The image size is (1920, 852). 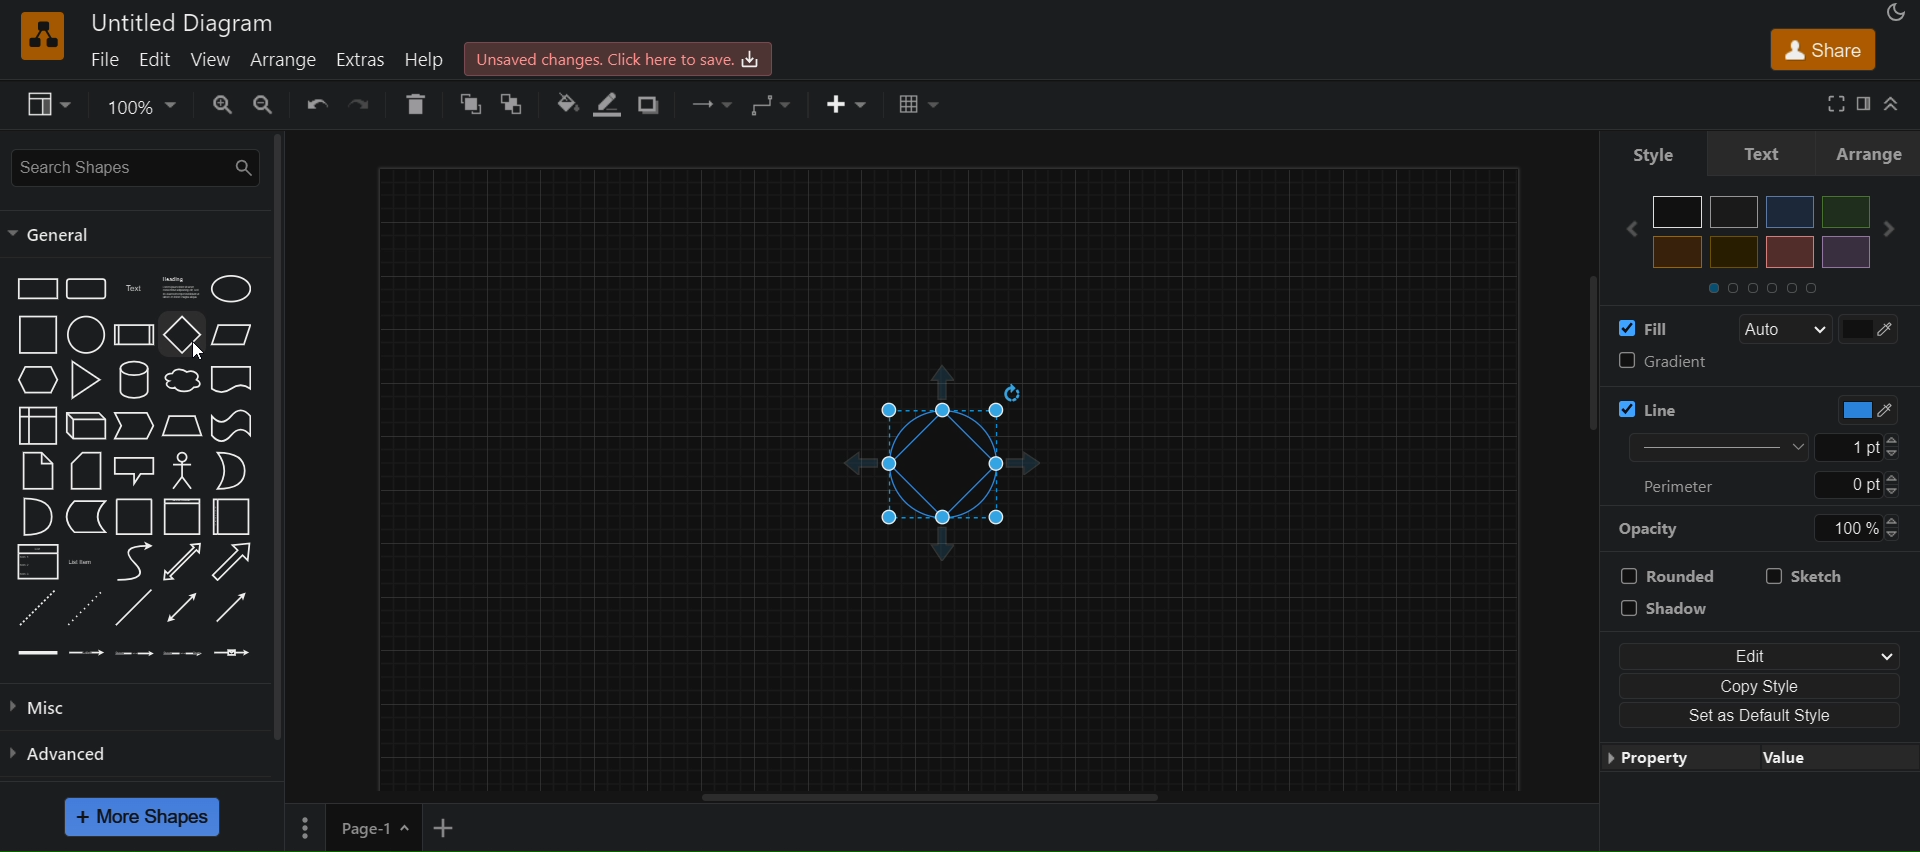 I want to click on extras, so click(x=366, y=59).